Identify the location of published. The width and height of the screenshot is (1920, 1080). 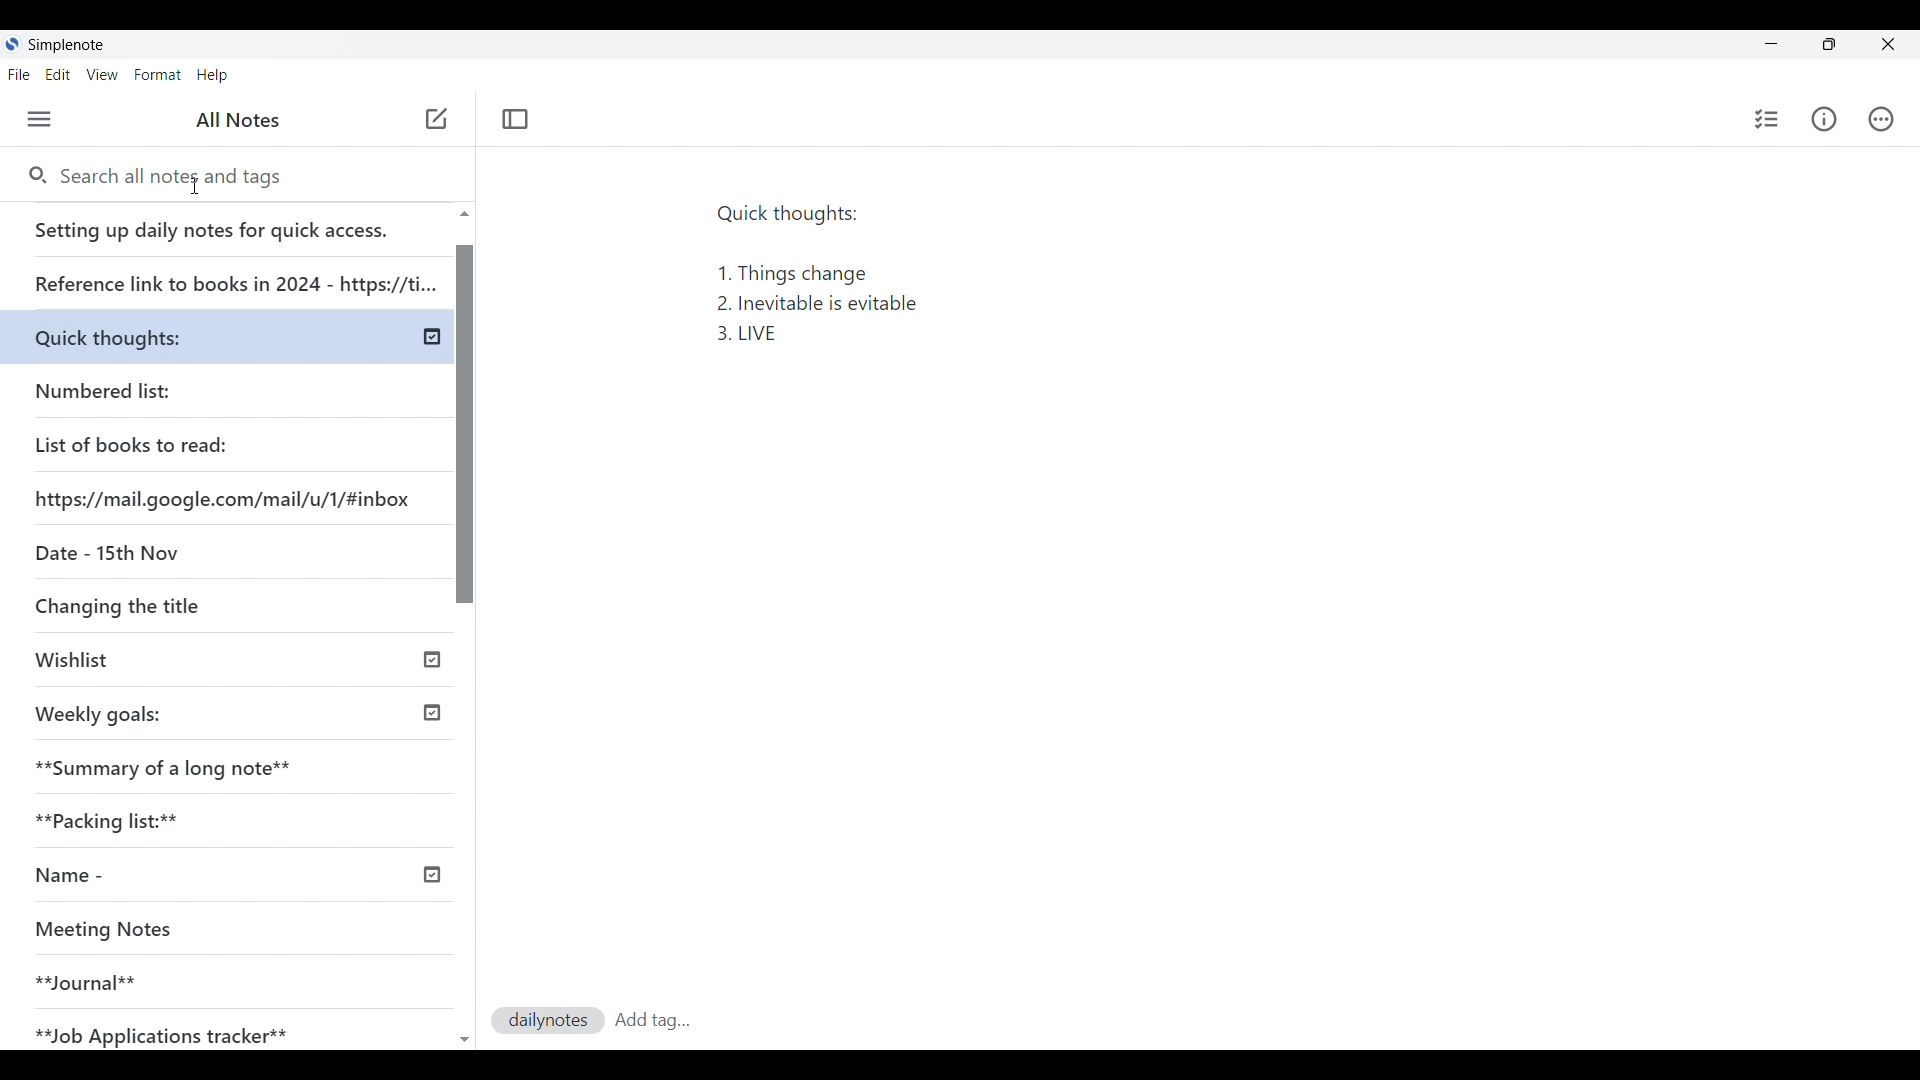
(433, 337).